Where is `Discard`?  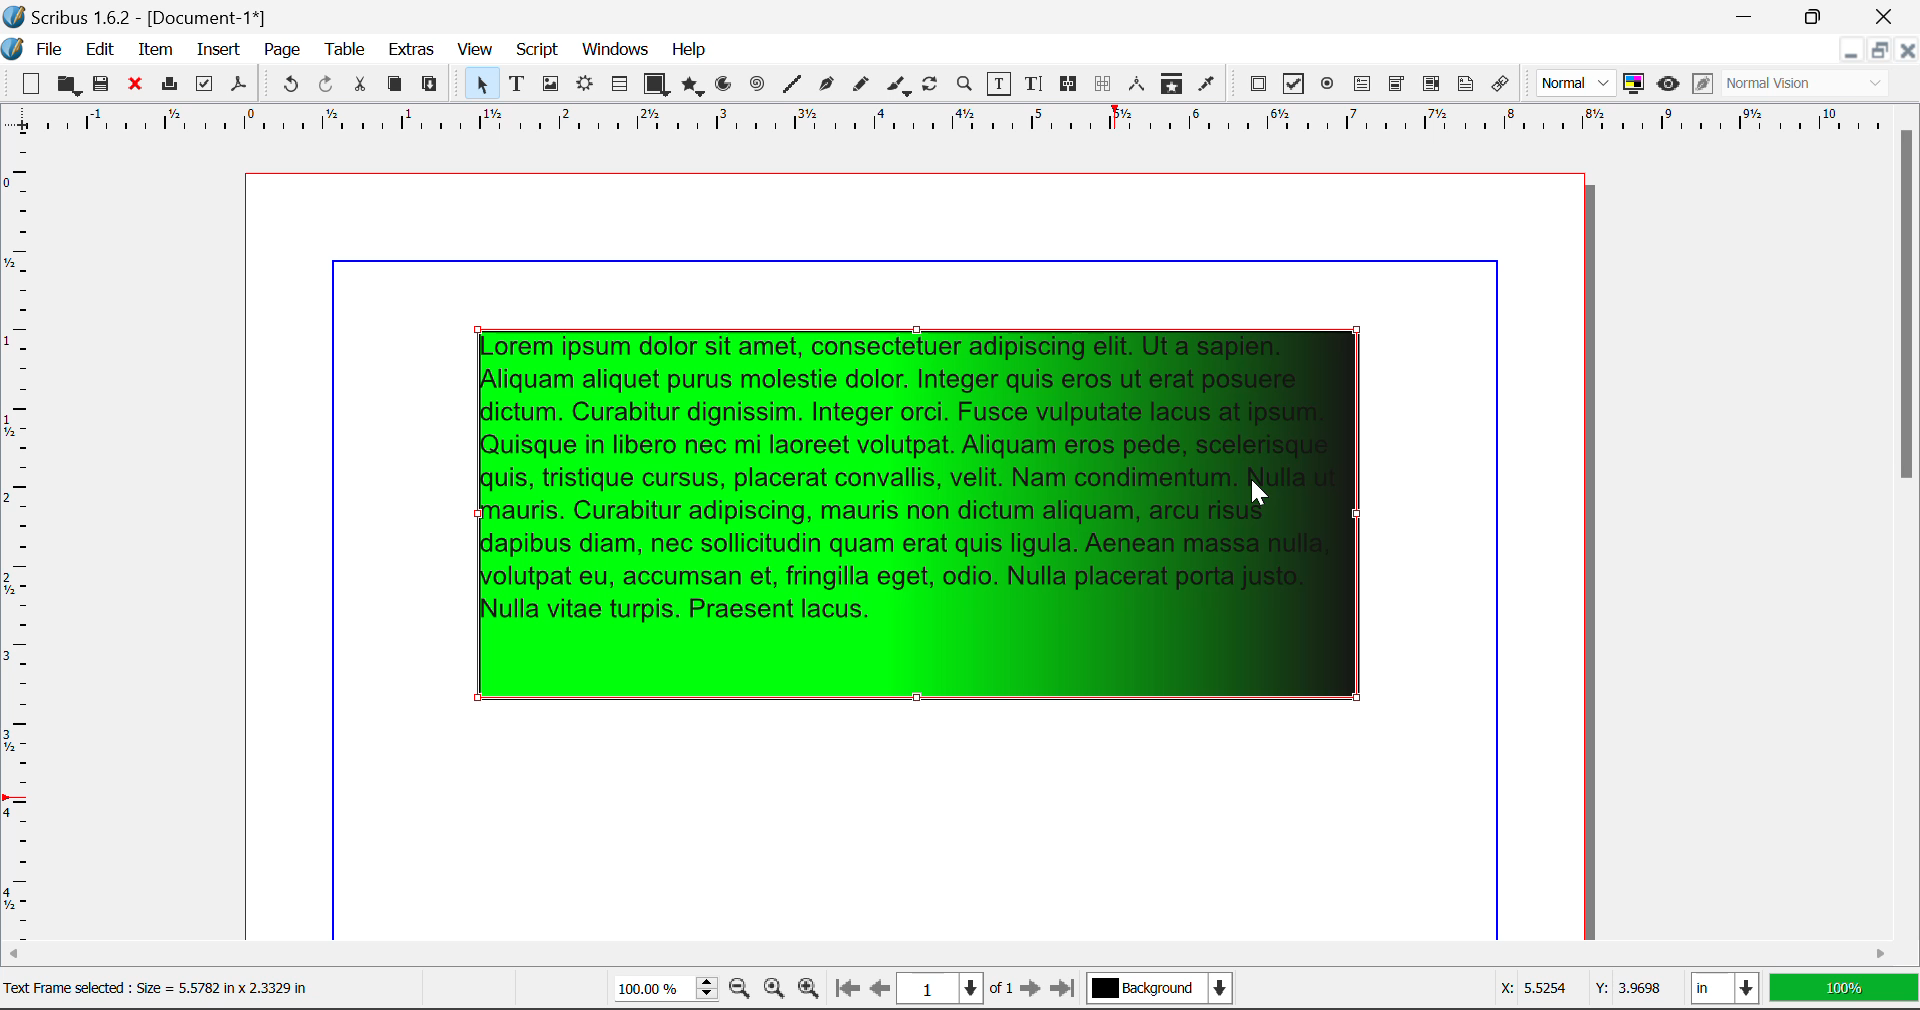
Discard is located at coordinates (134, 86).